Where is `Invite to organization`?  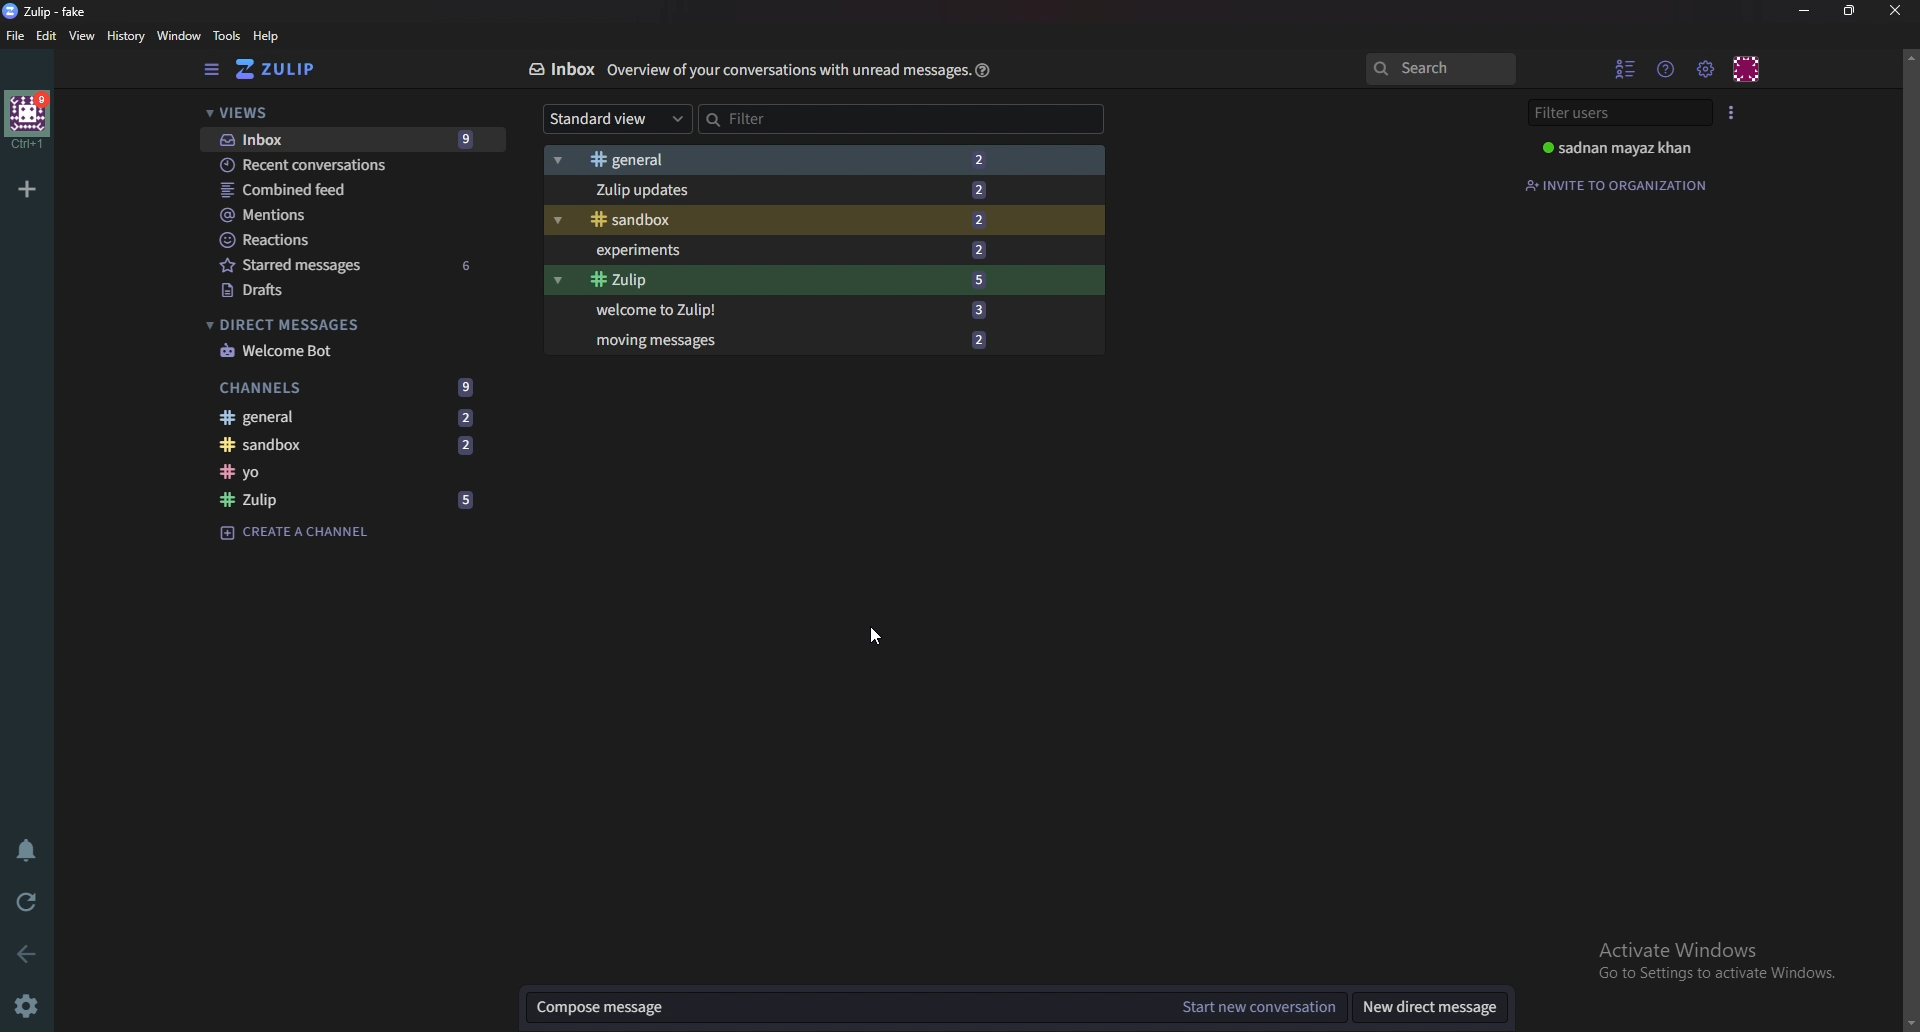
Invite to organization is located at coordinates (1623, 184).